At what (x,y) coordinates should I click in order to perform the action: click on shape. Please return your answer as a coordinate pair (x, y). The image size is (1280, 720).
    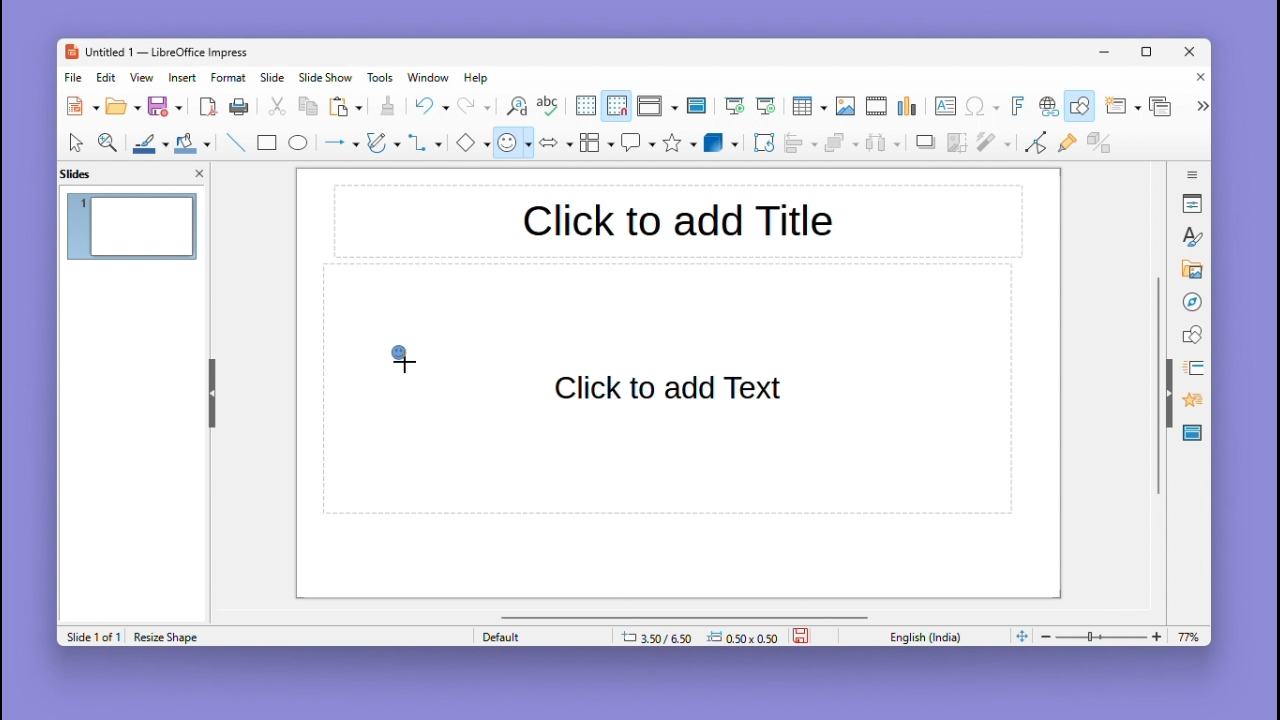
    Looking at the image, I should click on (399, 361).